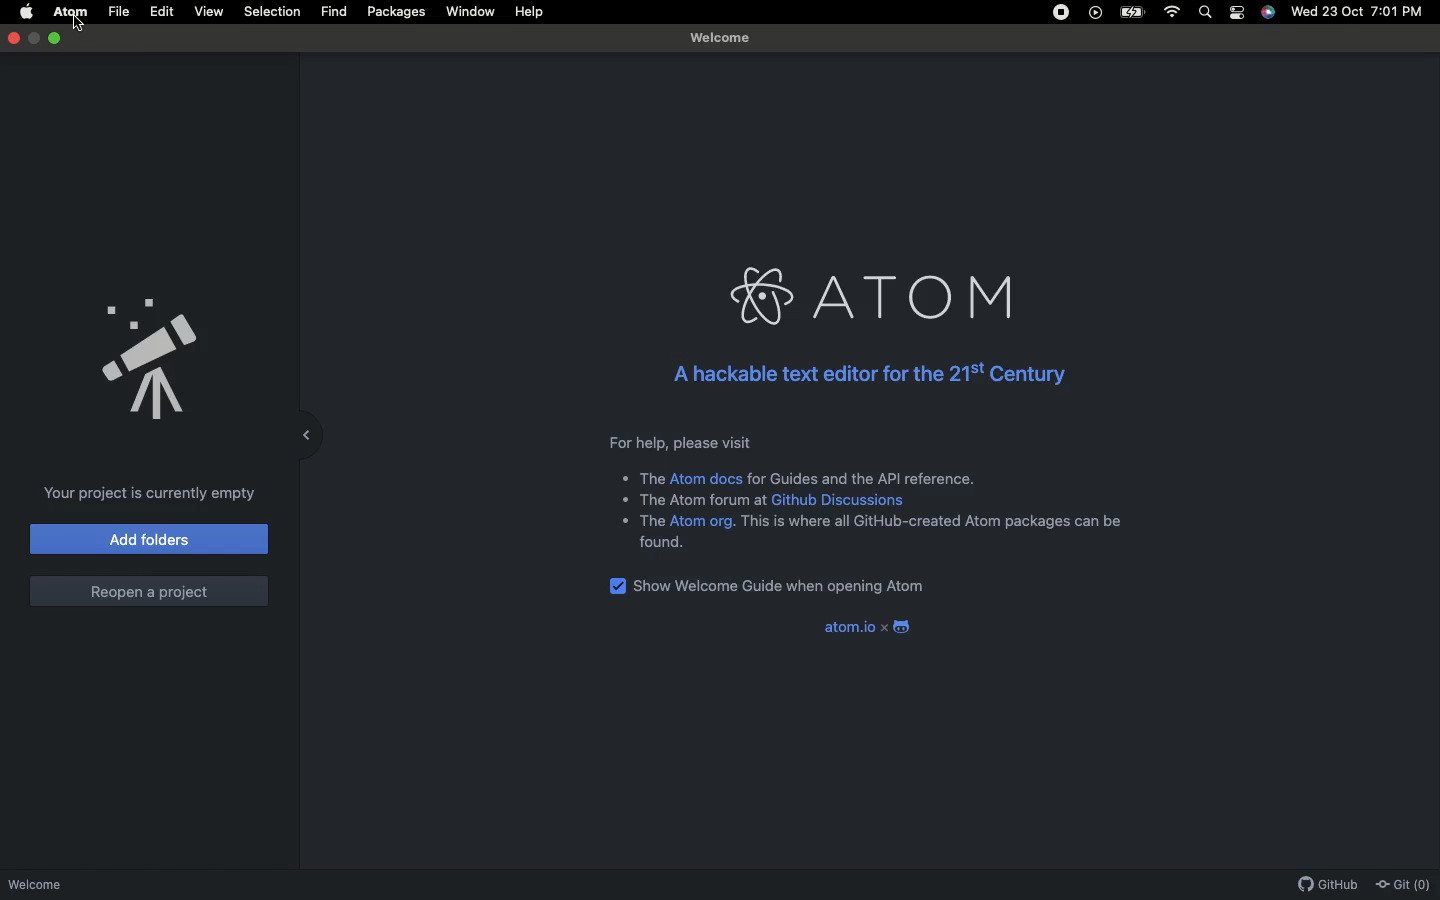  Describe the element at coordinates (120, 10) in the screenshot. I see `File` at that location.